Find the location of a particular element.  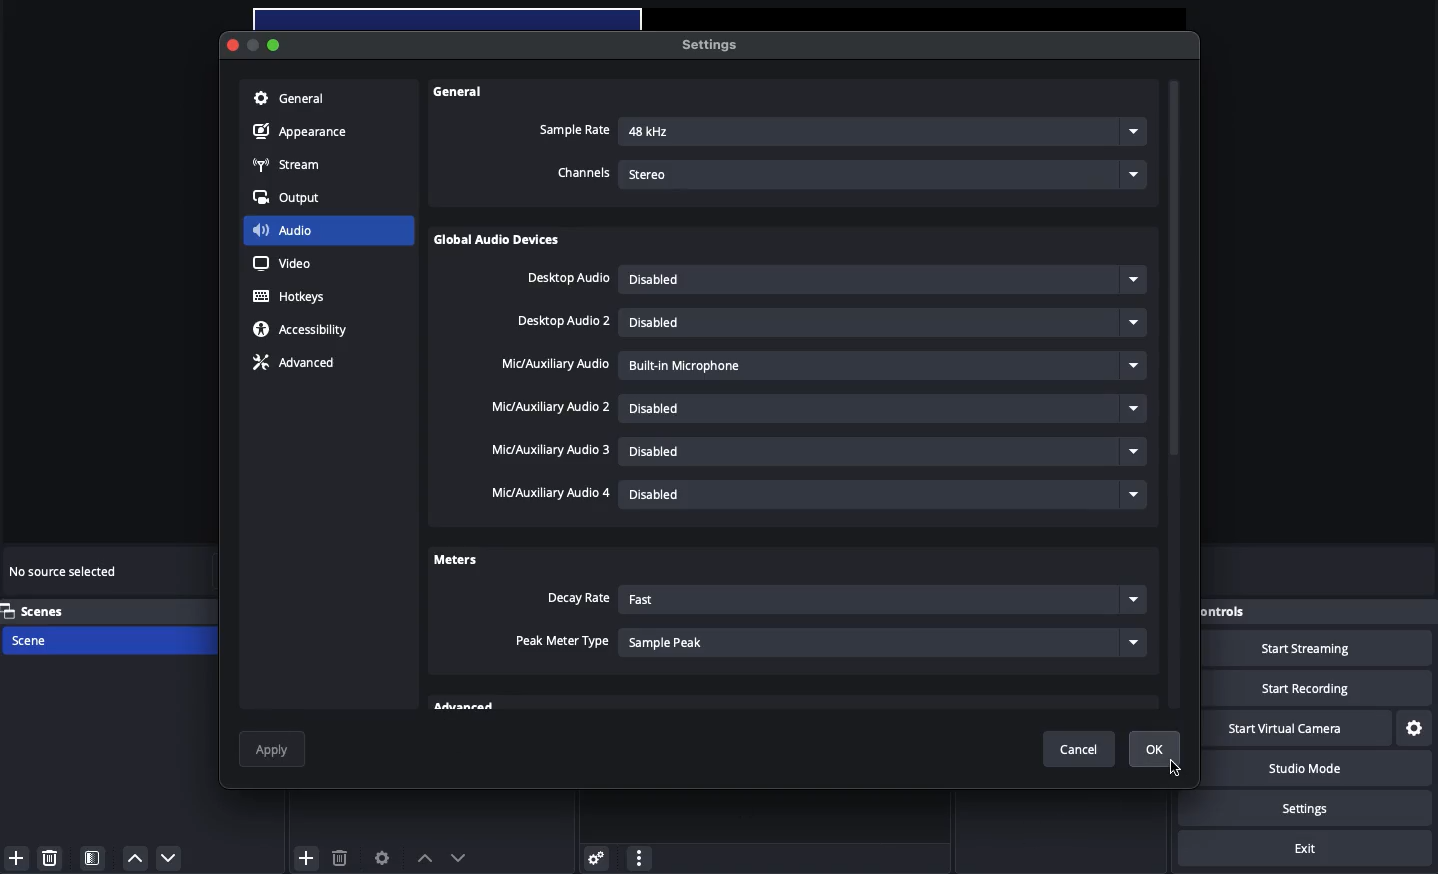

Move up is located at coordinates (424, 858).